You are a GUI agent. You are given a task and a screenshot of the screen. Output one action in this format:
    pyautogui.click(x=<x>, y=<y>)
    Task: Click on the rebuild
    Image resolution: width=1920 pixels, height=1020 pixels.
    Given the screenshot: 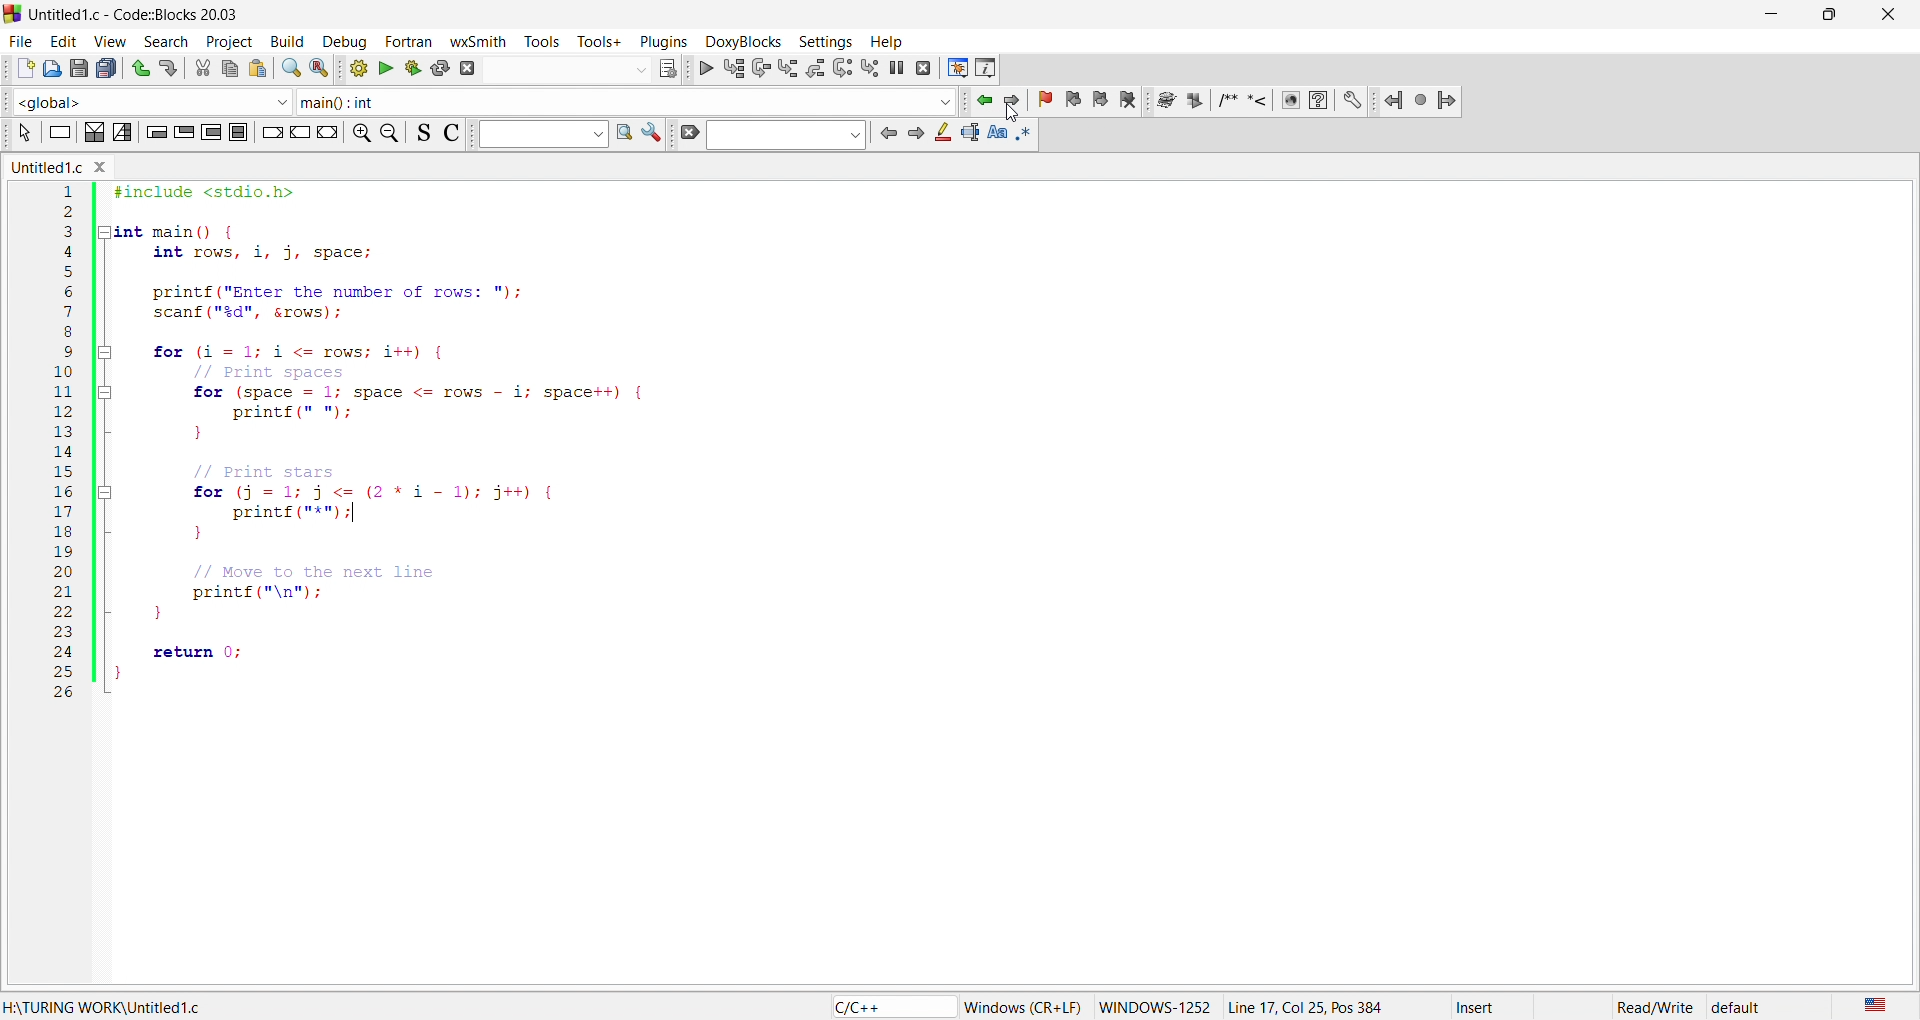 What is the action you would take?
    pyautogui.click(x=436, y=68)
    